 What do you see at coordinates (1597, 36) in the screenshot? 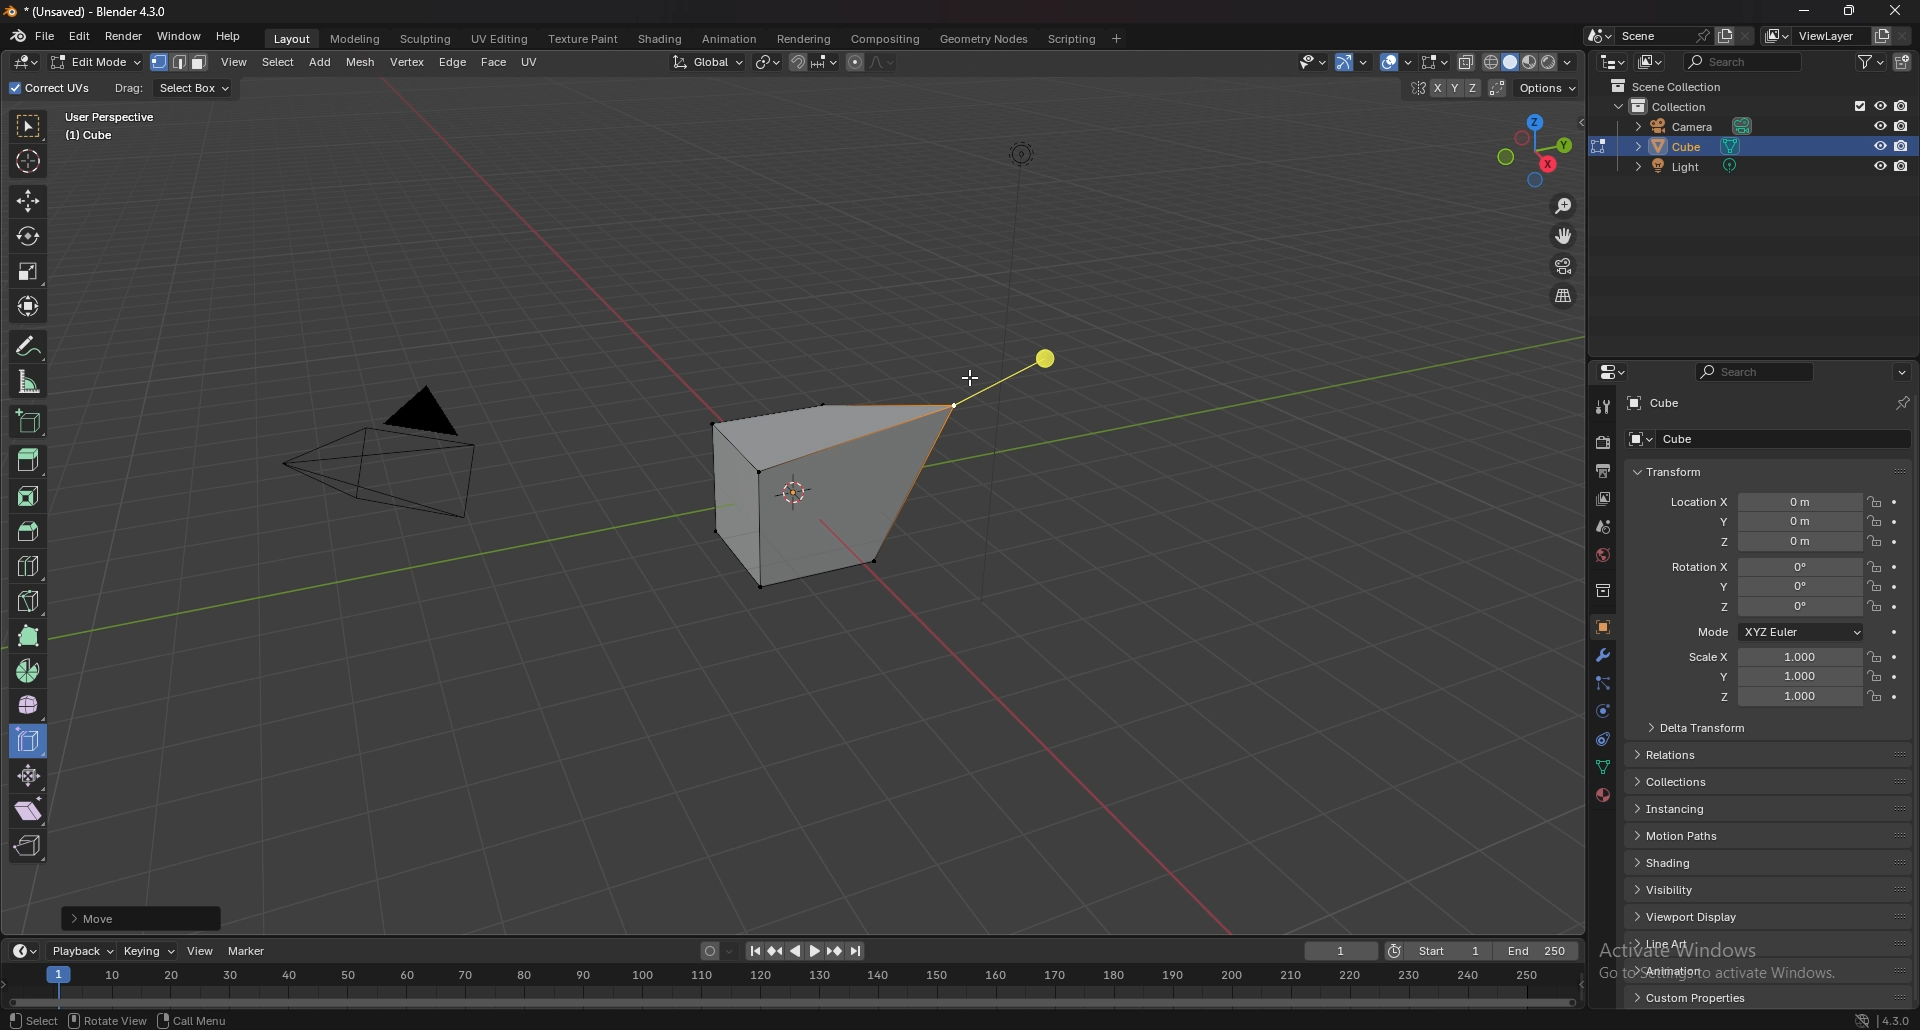
I see `browse scene` at bounding box center [1597, 36].